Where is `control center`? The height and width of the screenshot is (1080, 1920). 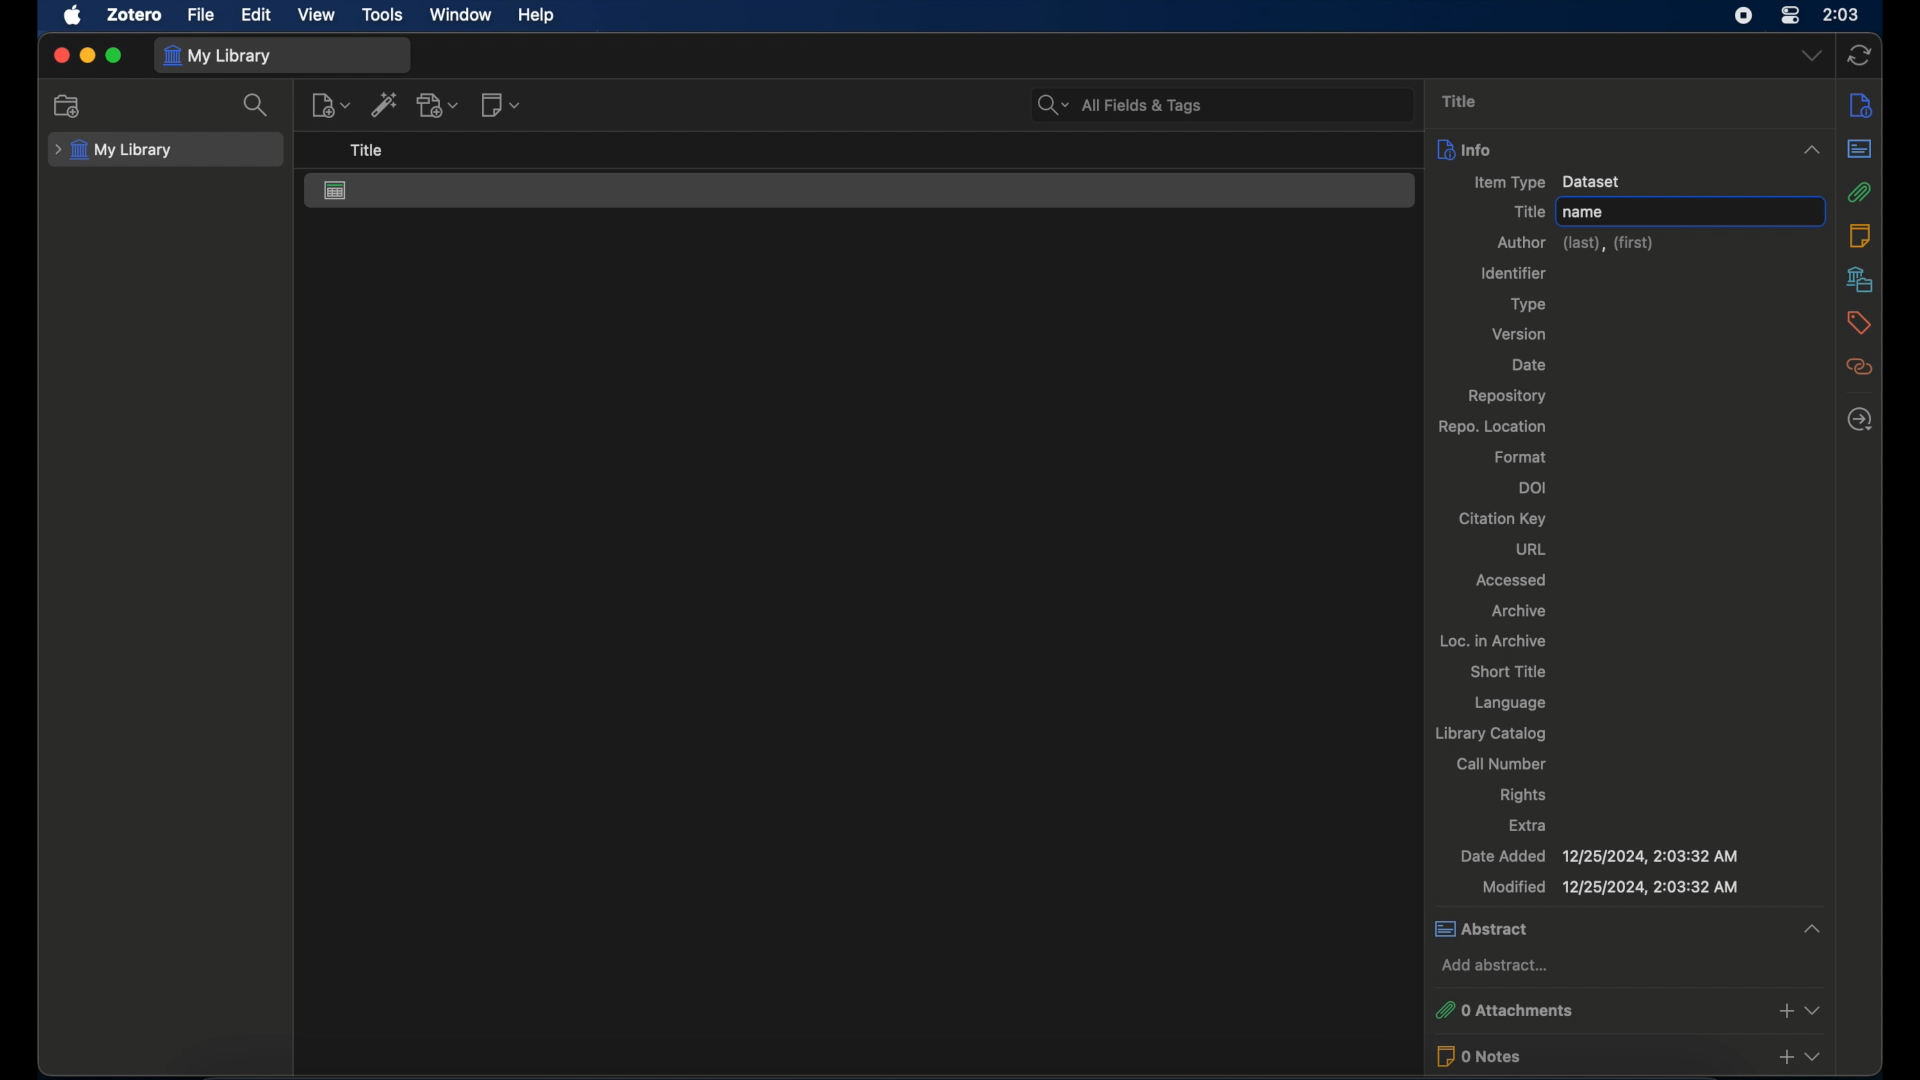 control center is located at coordinates (1790, 16).